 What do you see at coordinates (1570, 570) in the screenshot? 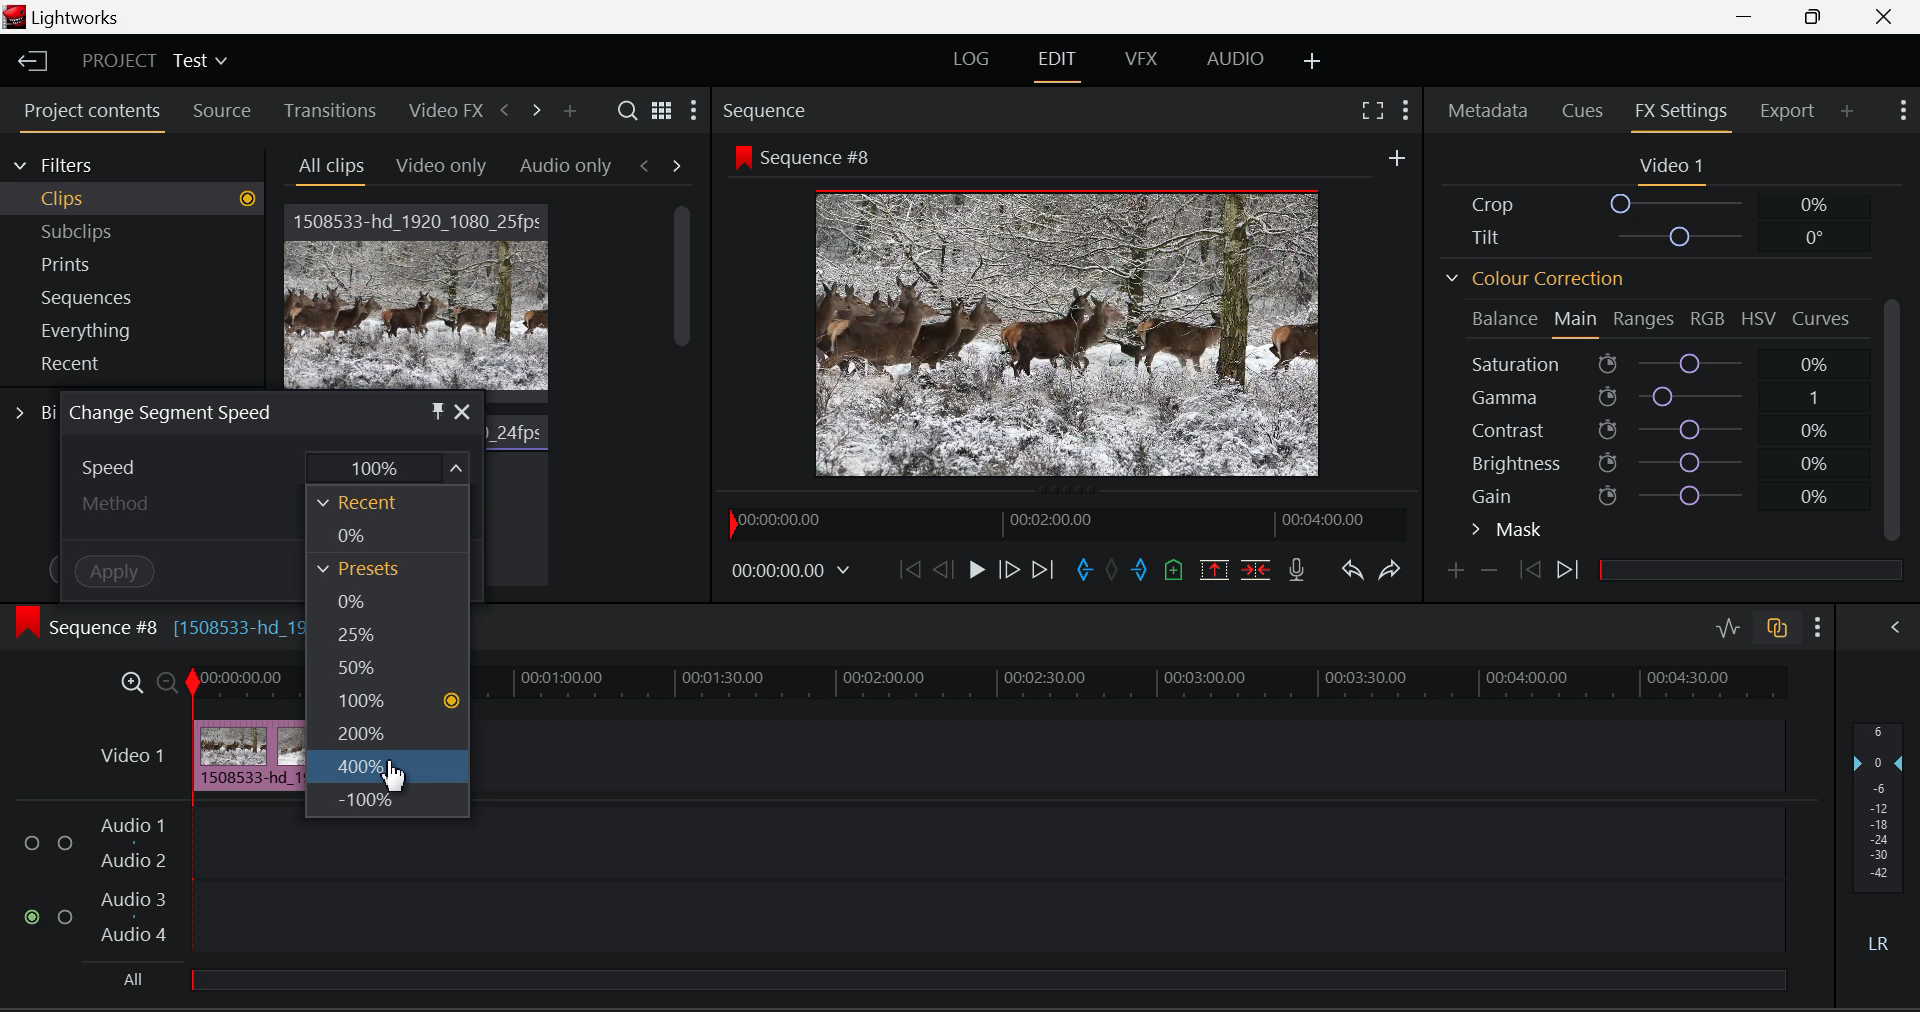
I see `Next Keyframe` at bounding box center [1570, 570].